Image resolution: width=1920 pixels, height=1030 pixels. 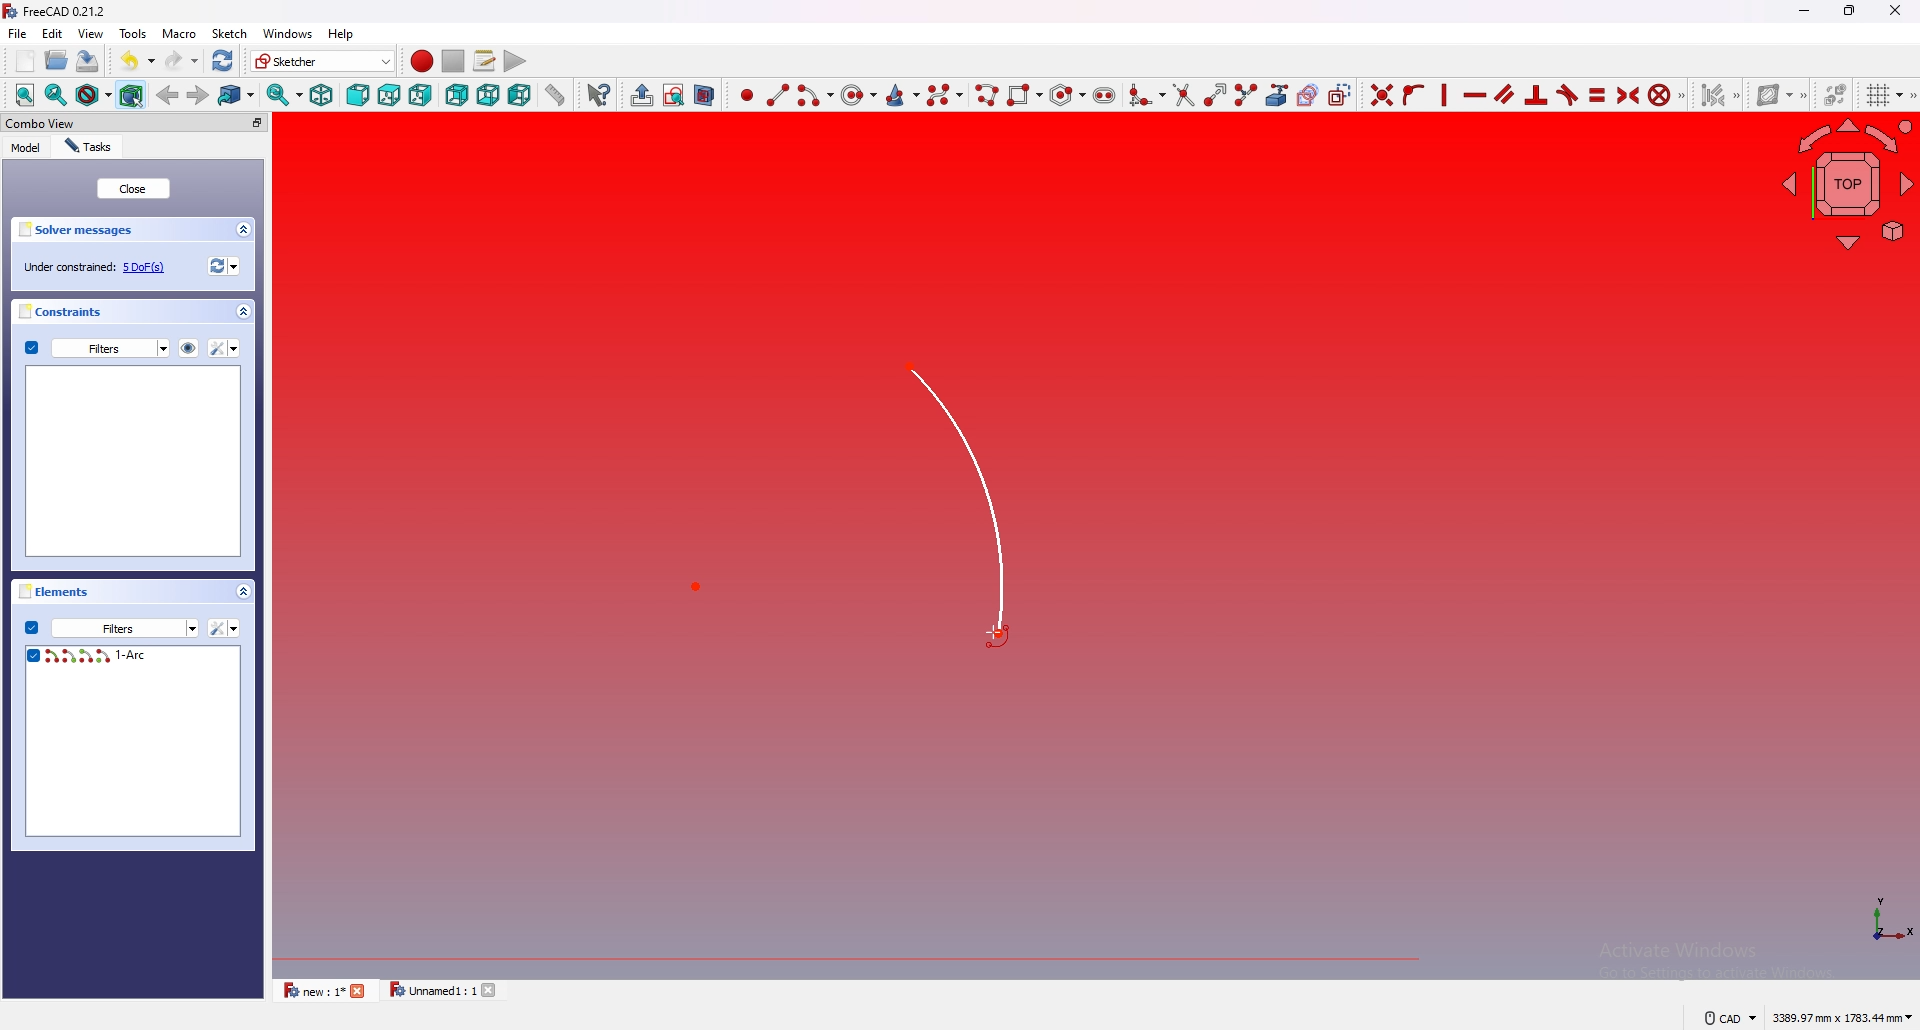 I want to click on top, so click(x=390, y=95).